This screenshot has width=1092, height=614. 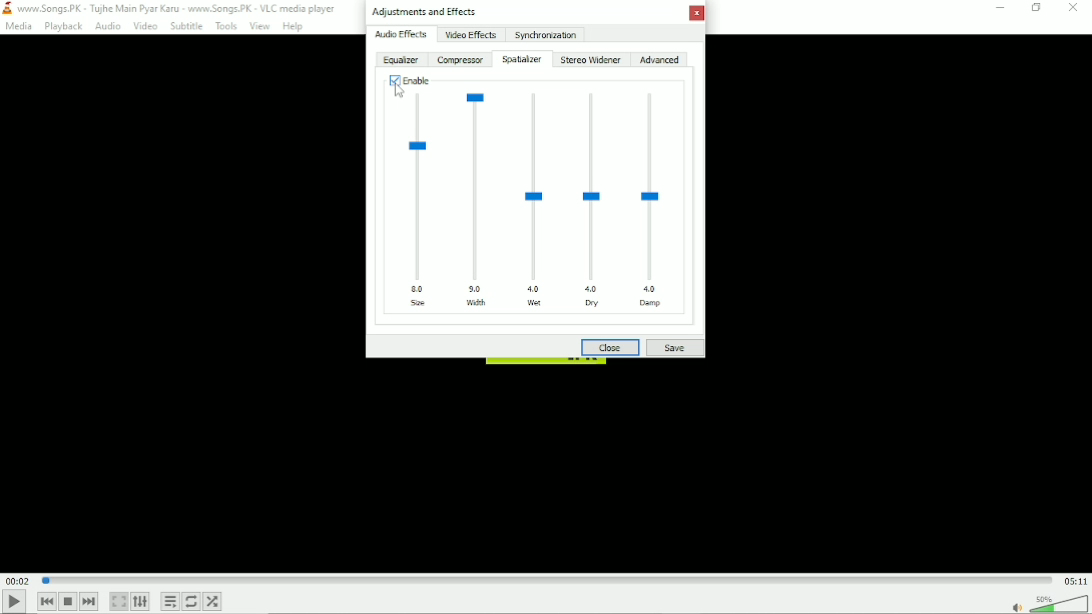 What do you see at coordinates (63, 26) in the screenshot?
I see `Playback` at bounding box center [63, 26].